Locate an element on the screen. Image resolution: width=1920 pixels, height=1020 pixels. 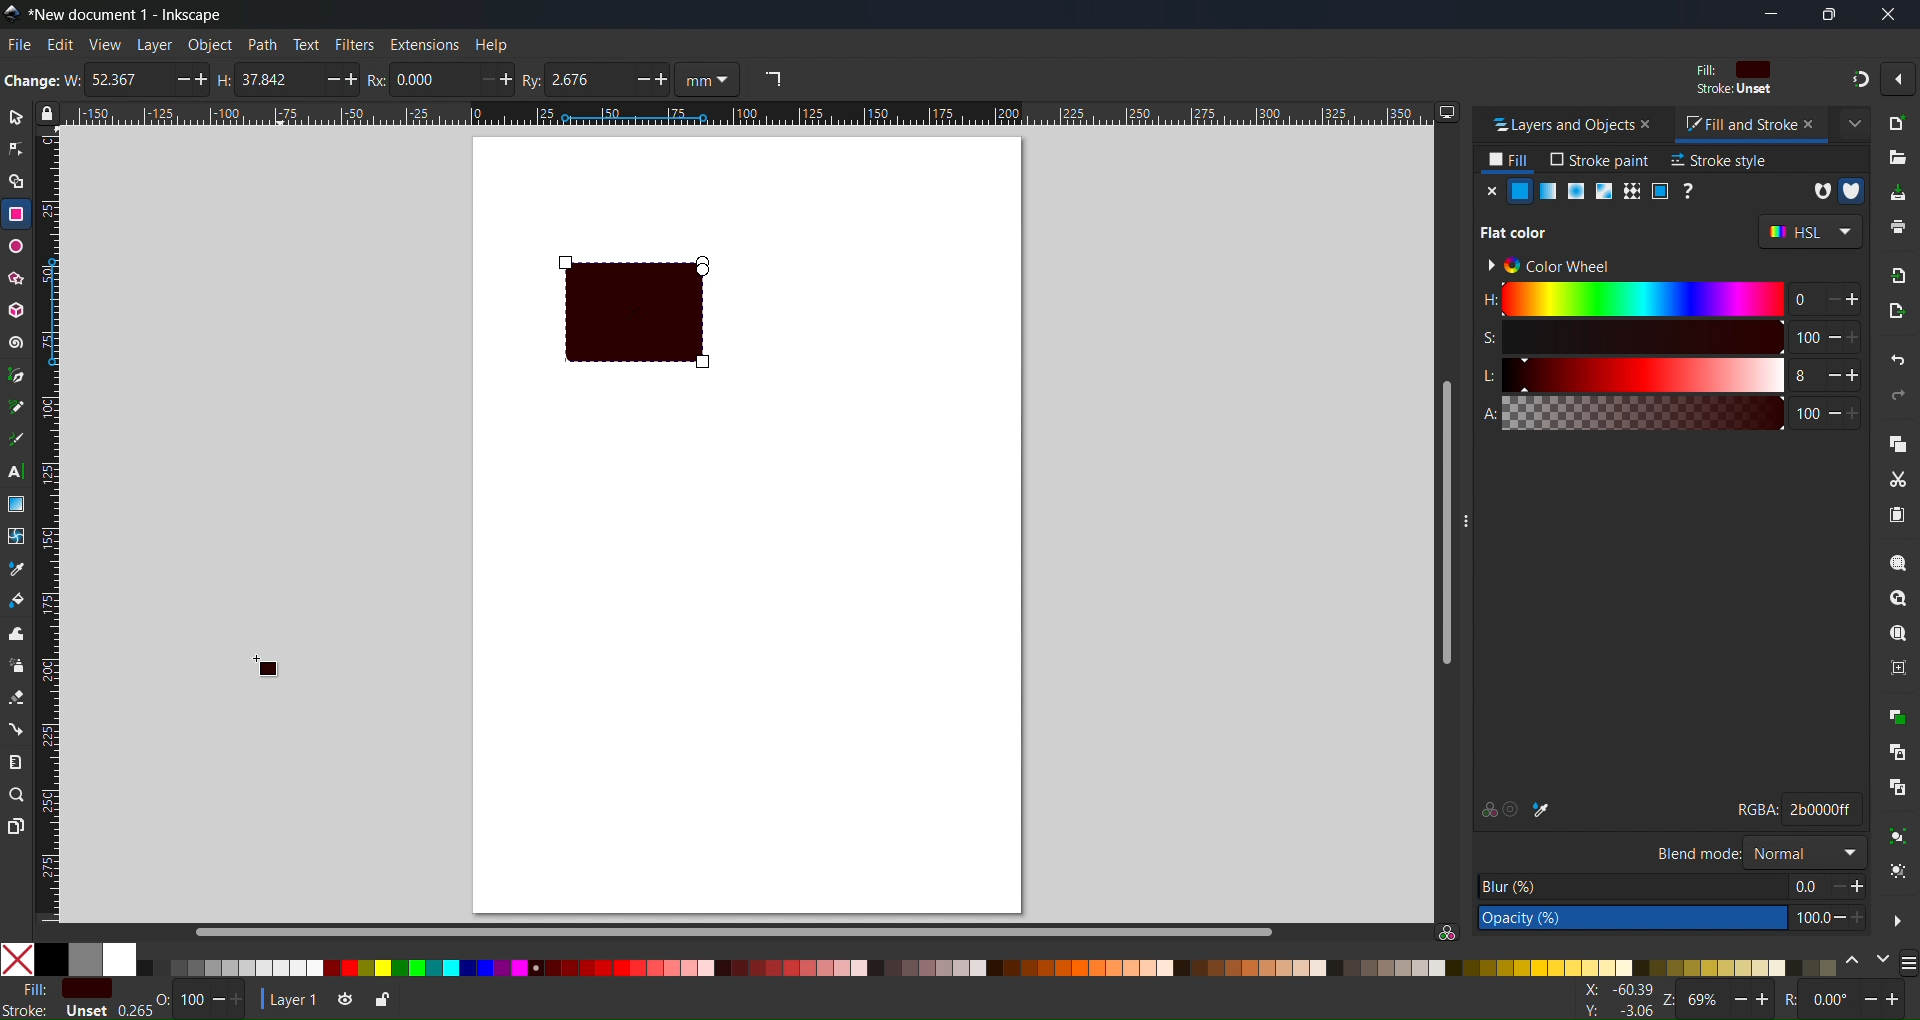
X: -60.39 is located at coordinates (1615, 990).